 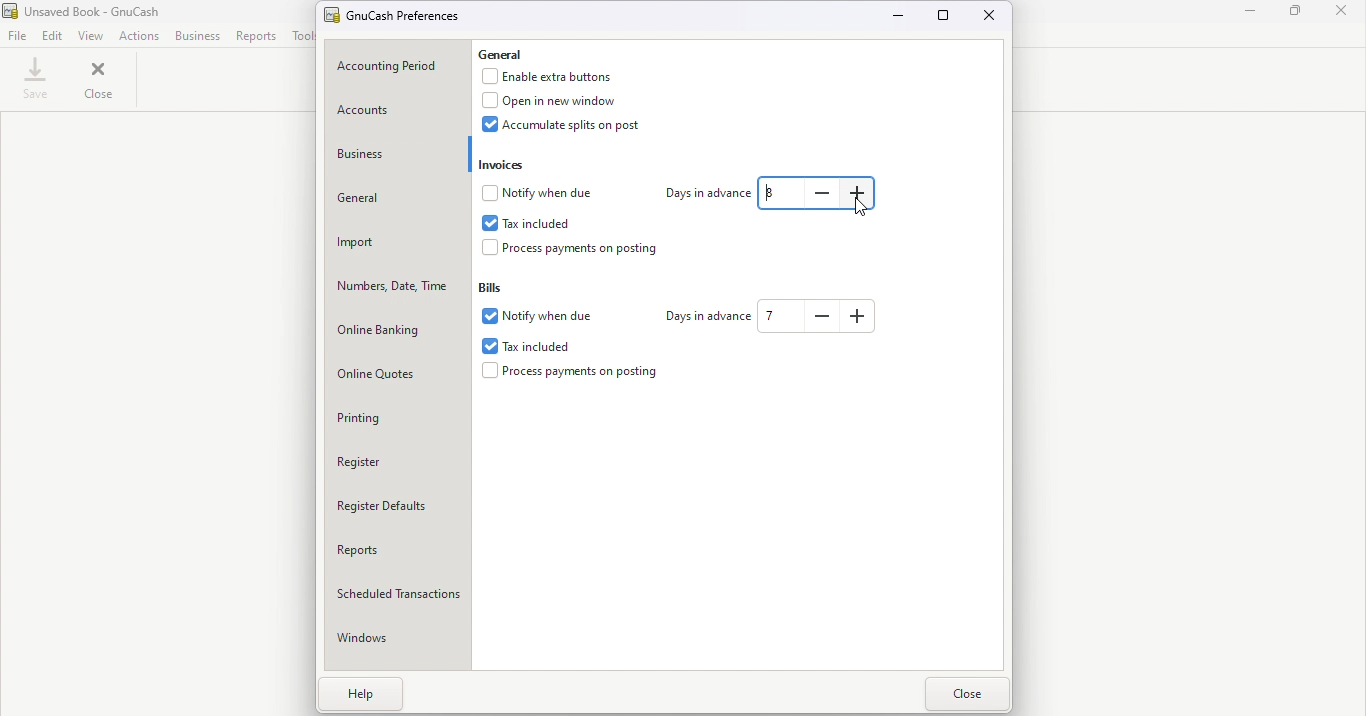 I want to click on how many days in the future to warn about bills coming due, so click(x=821, y=316).